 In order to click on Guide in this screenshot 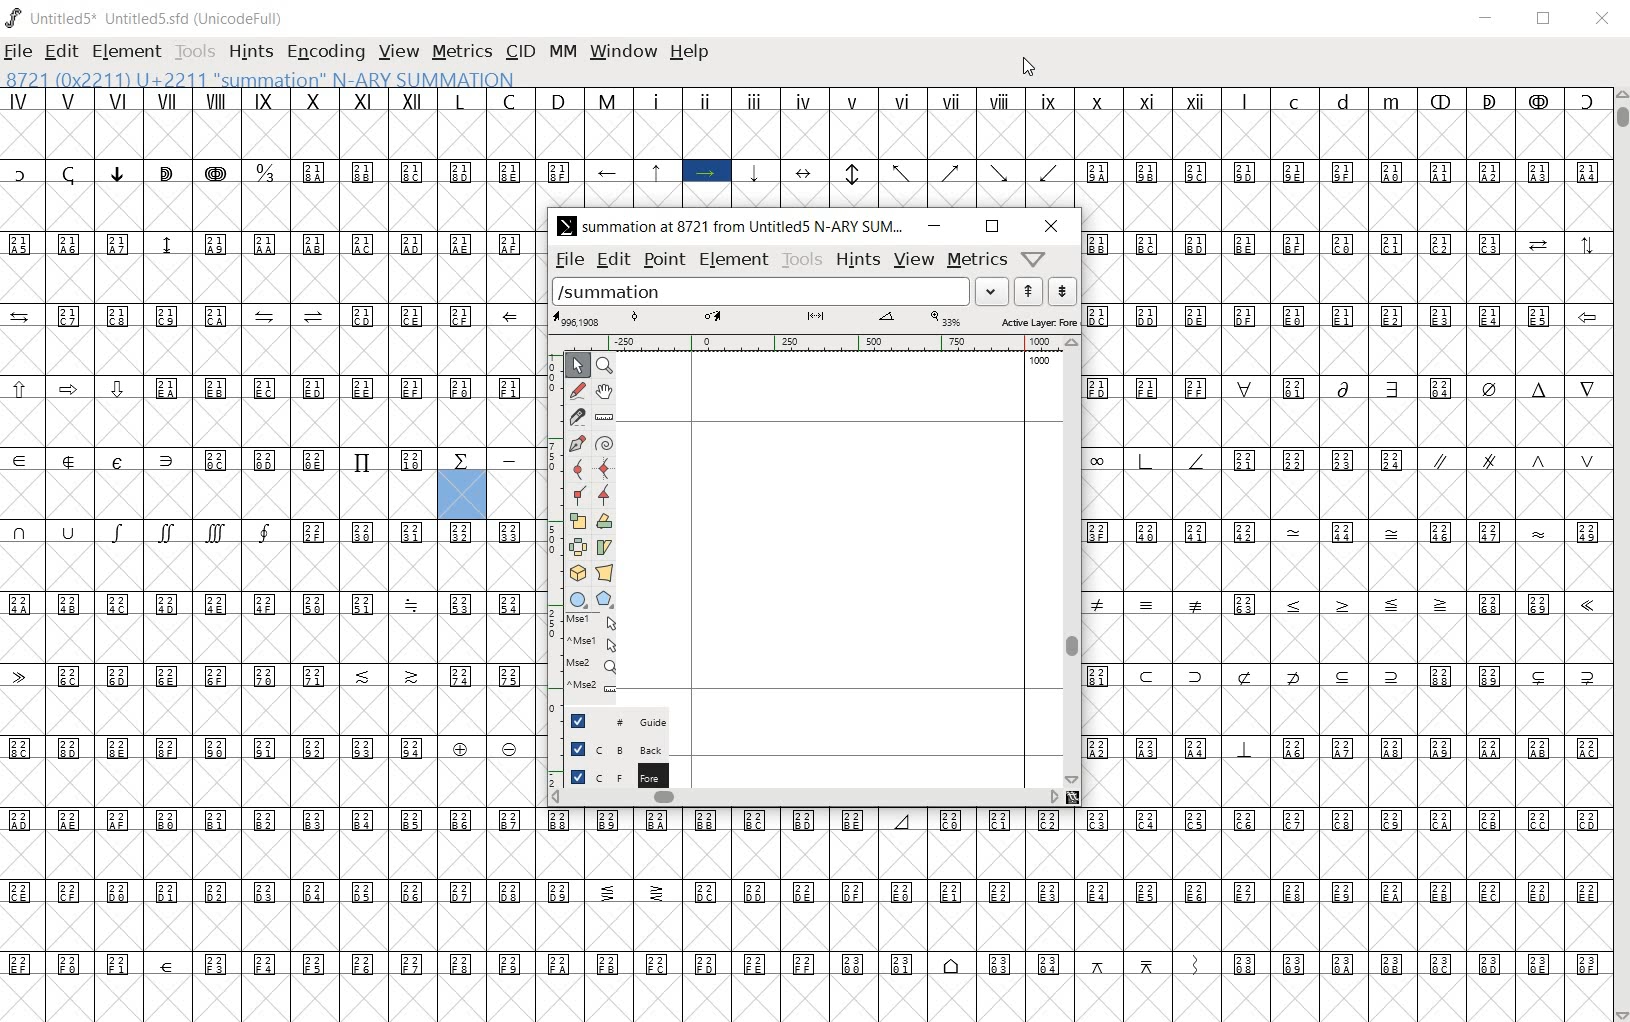, I will do `click(615, 718)`.